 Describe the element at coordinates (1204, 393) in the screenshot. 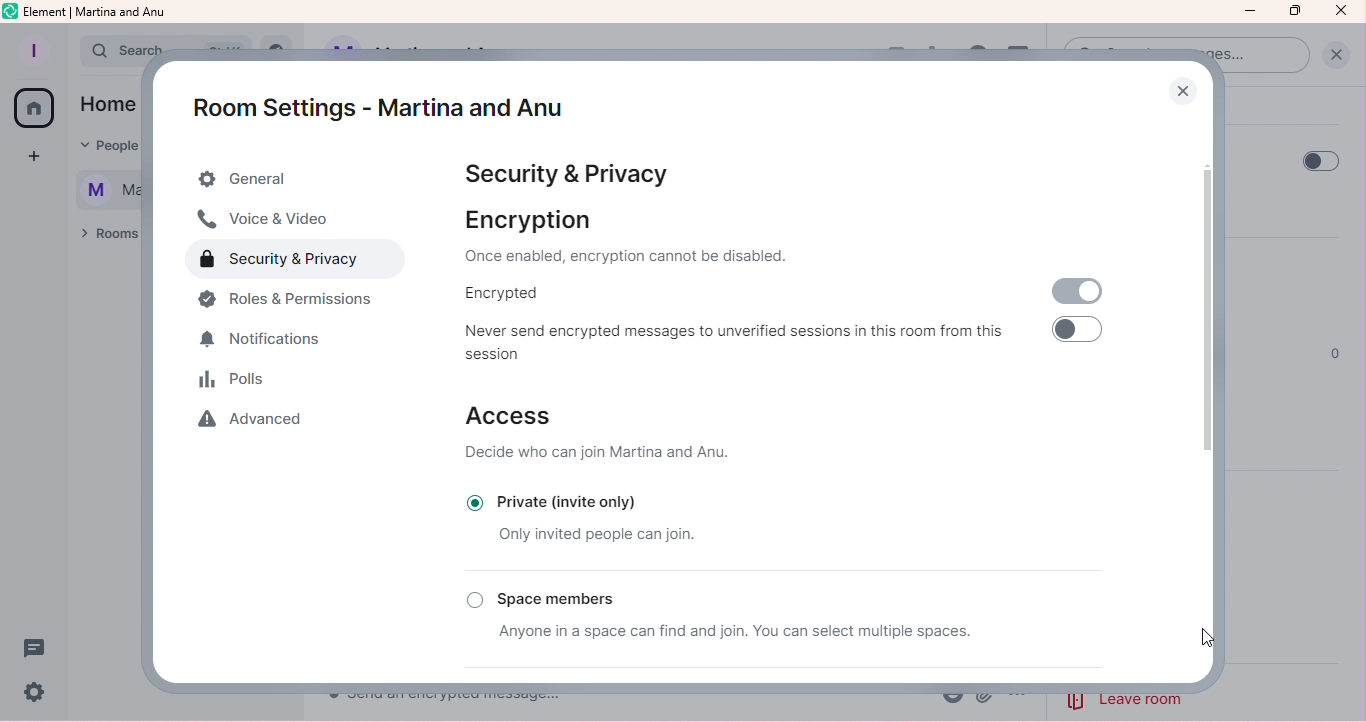

I see `Scroll bar` at that location.